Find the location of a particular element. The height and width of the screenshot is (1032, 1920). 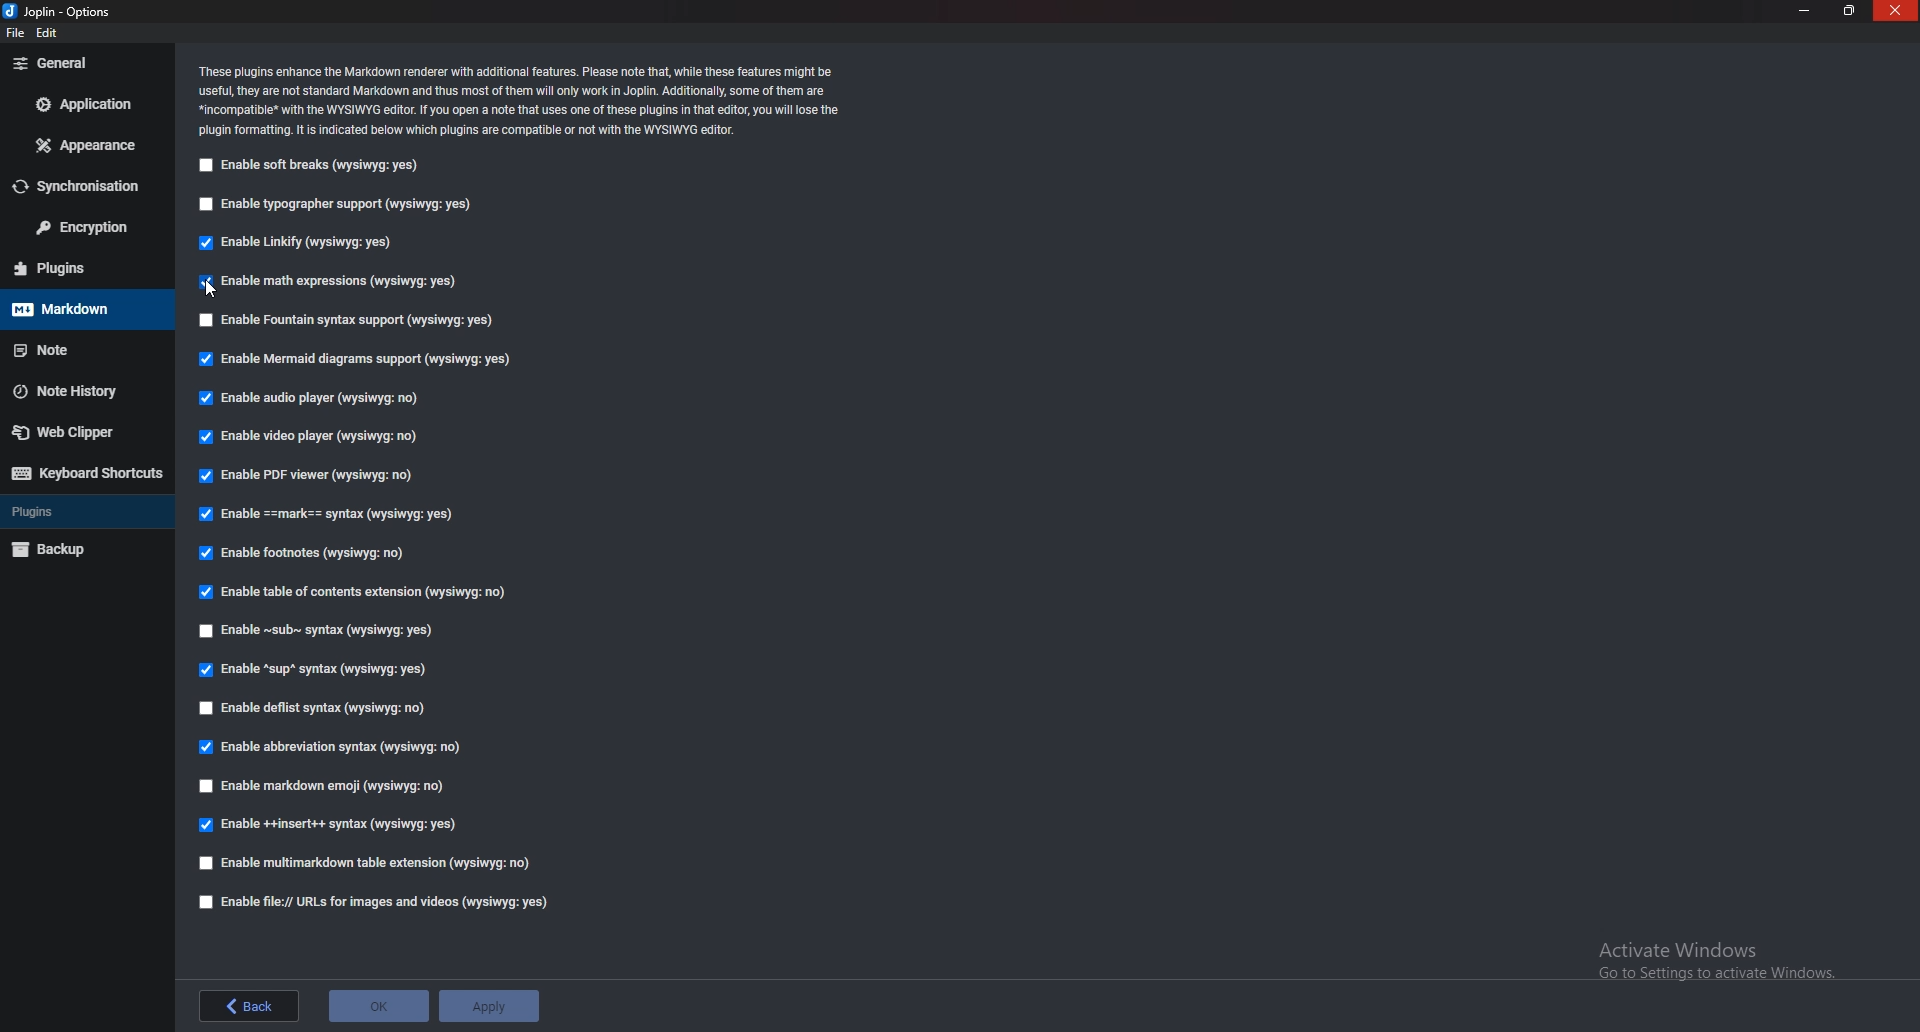

Enable typographer support is located at coordinates (342, 203).